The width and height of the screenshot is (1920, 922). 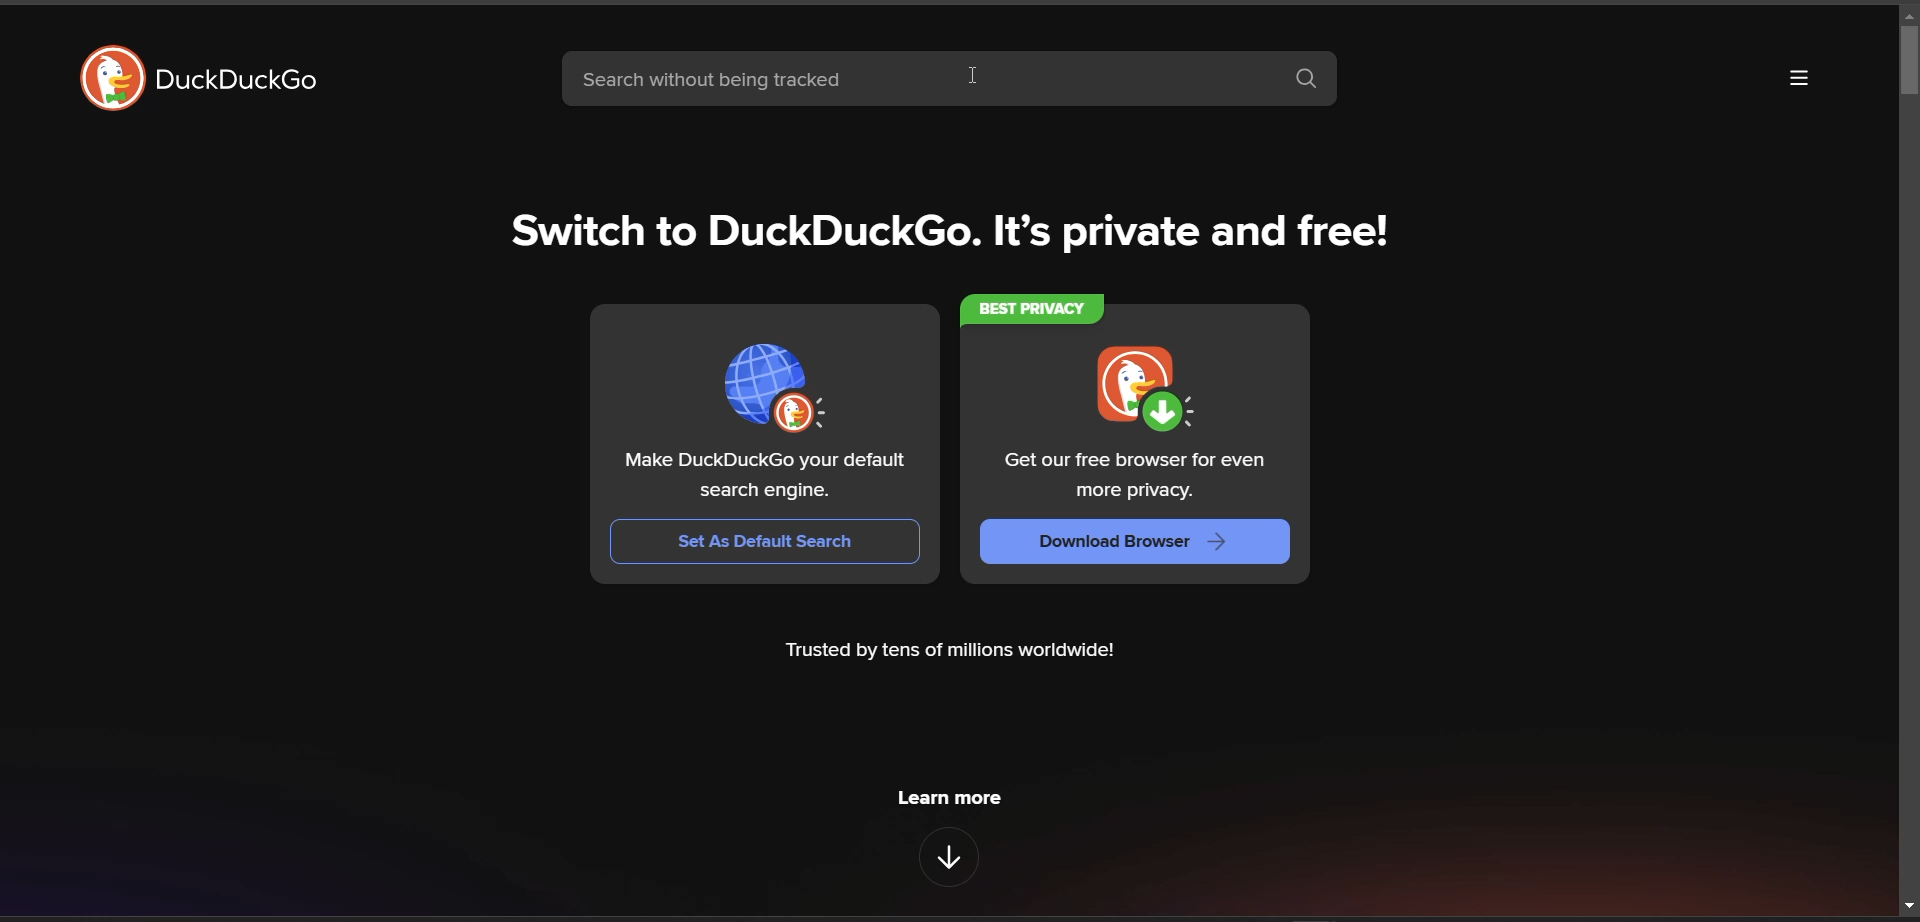 I want to click on more options, so click(x=1800, y=82).